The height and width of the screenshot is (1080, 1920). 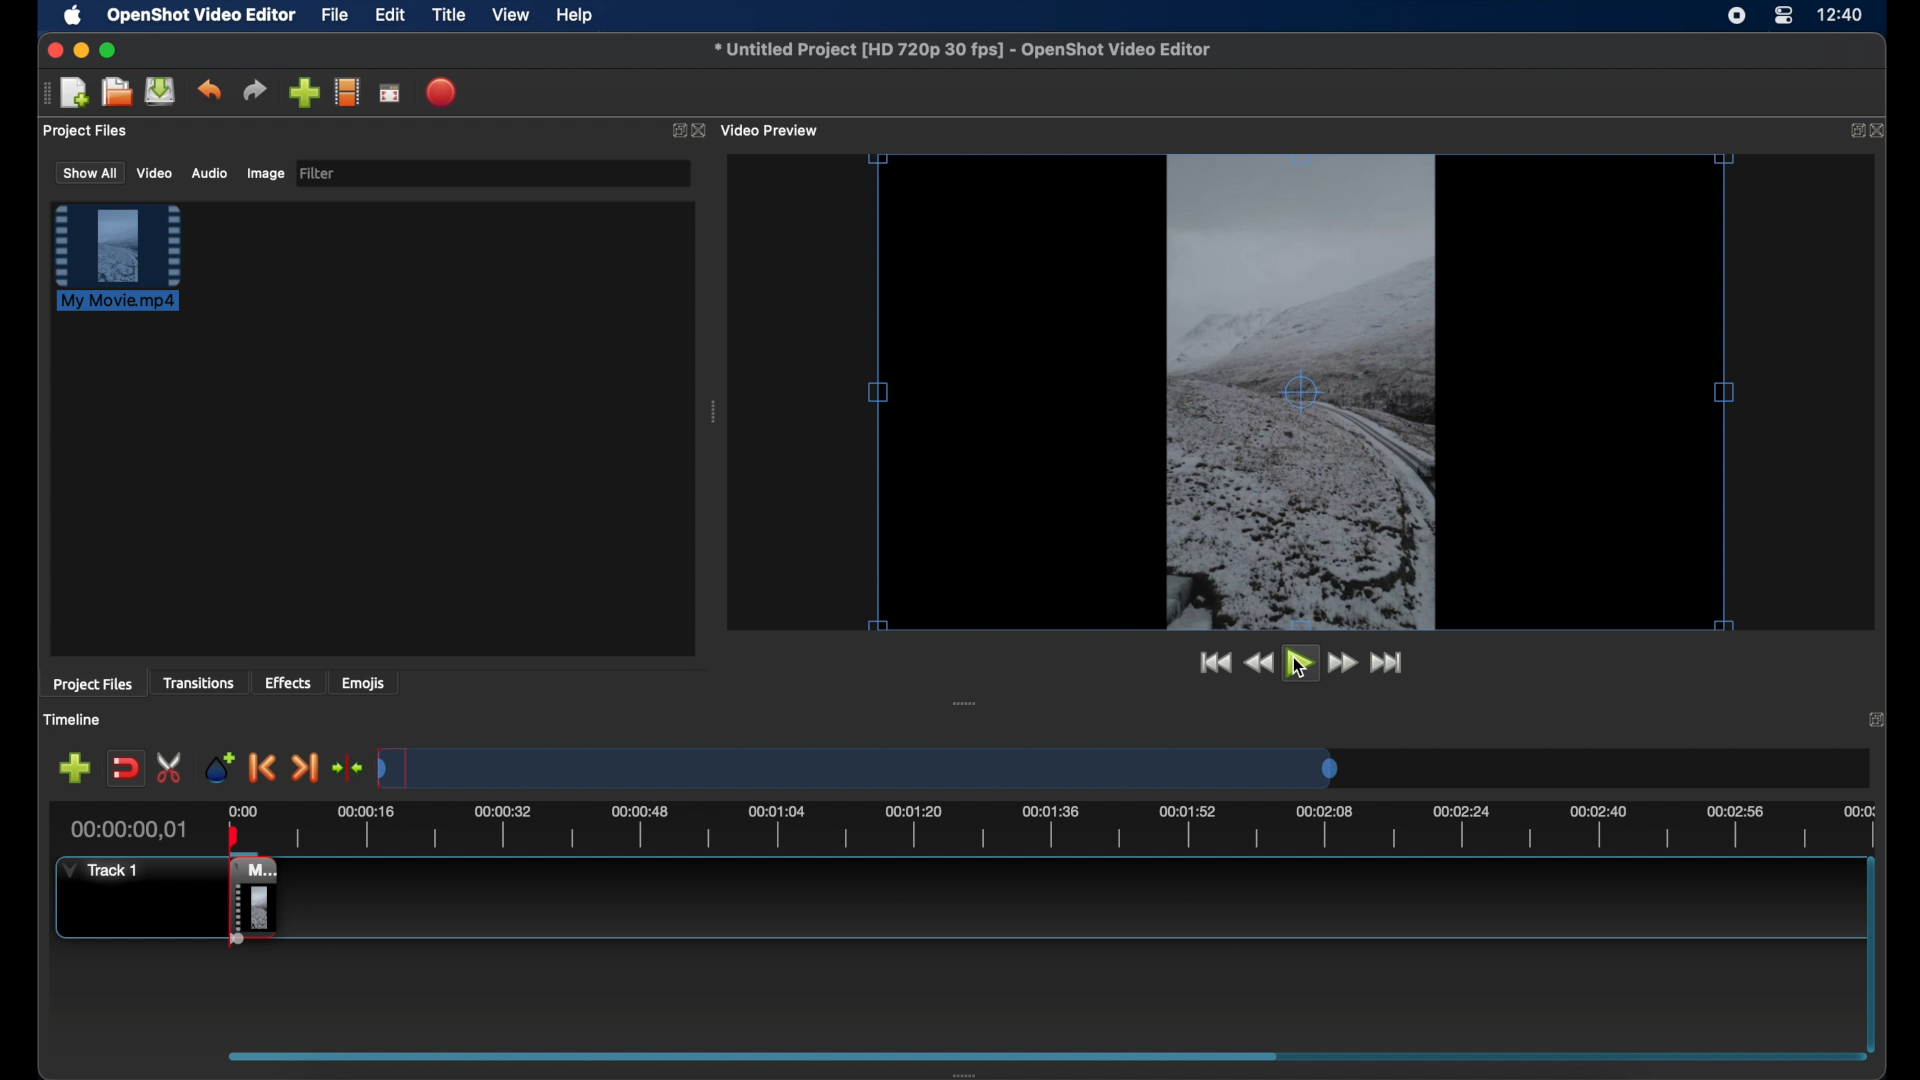 I want to click on drag handle, so click(x=44, y=93).